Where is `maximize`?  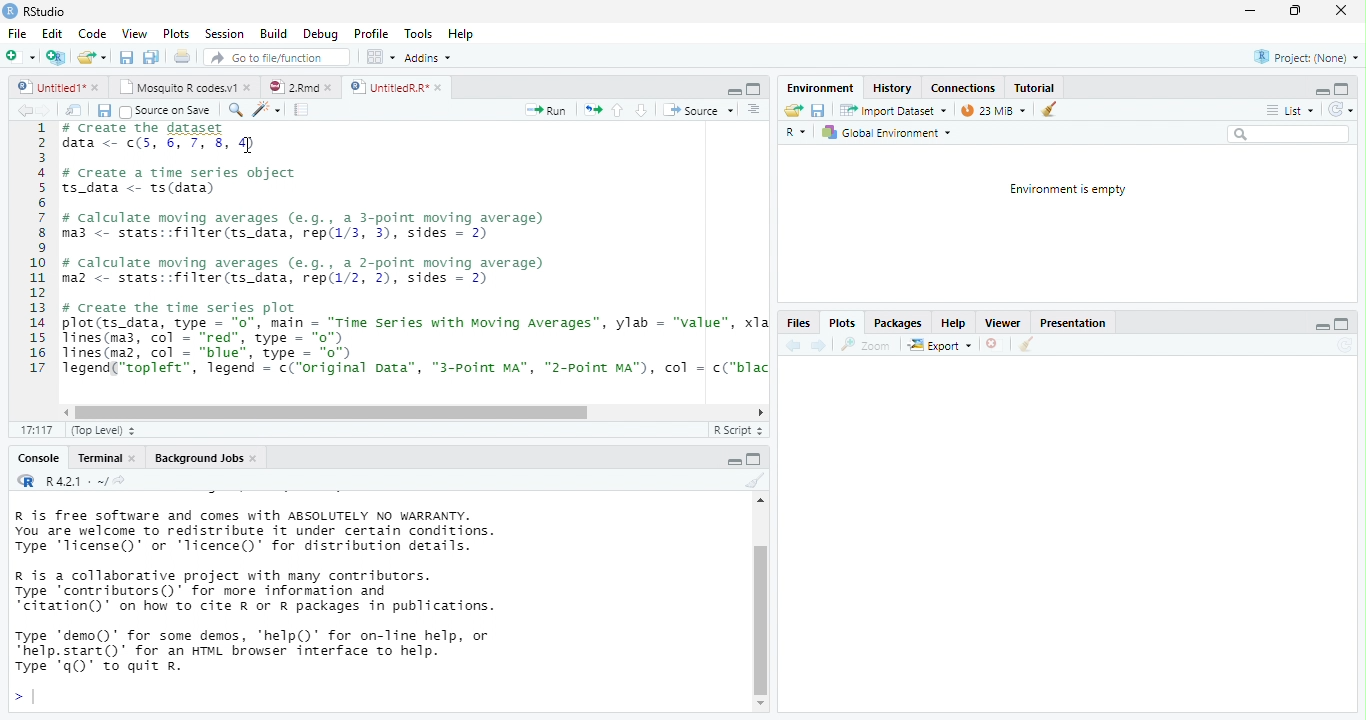
maximize is located at coordinates (1295, 11).